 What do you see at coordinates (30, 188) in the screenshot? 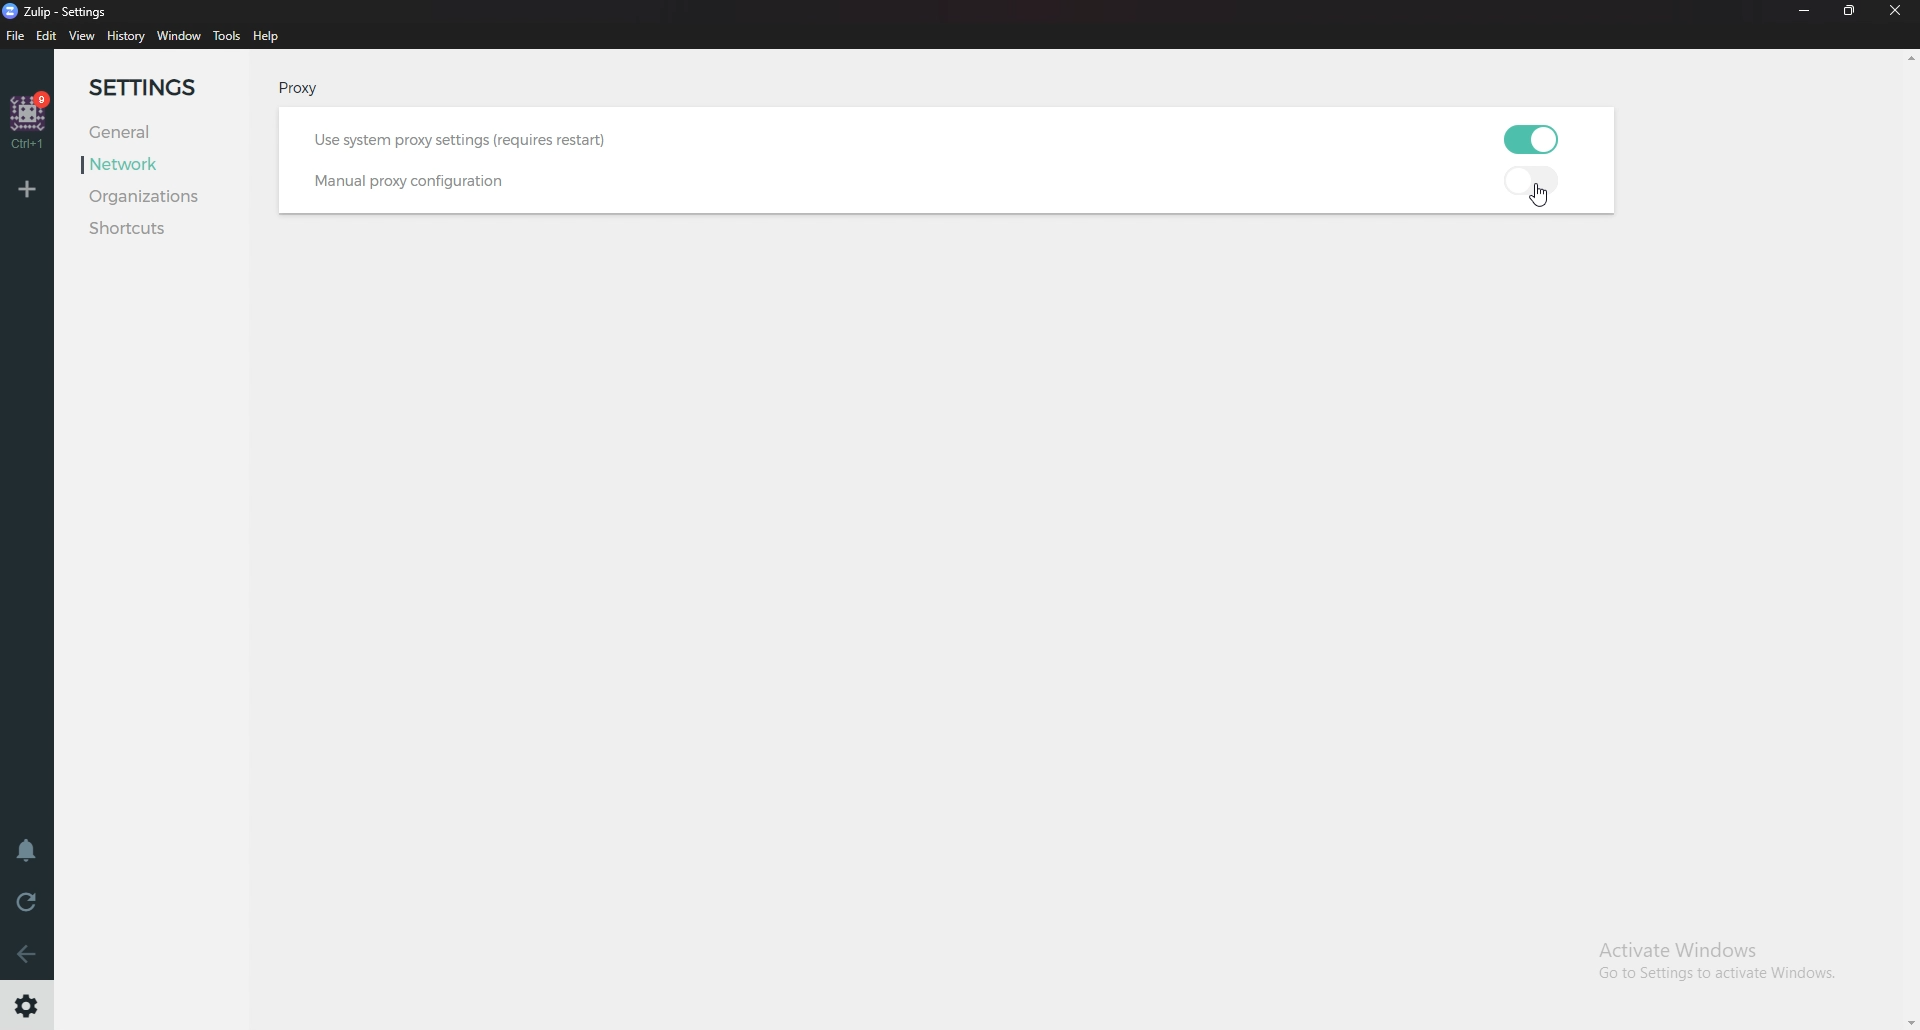
I see `Add organization` at bounding box center [30, 188].